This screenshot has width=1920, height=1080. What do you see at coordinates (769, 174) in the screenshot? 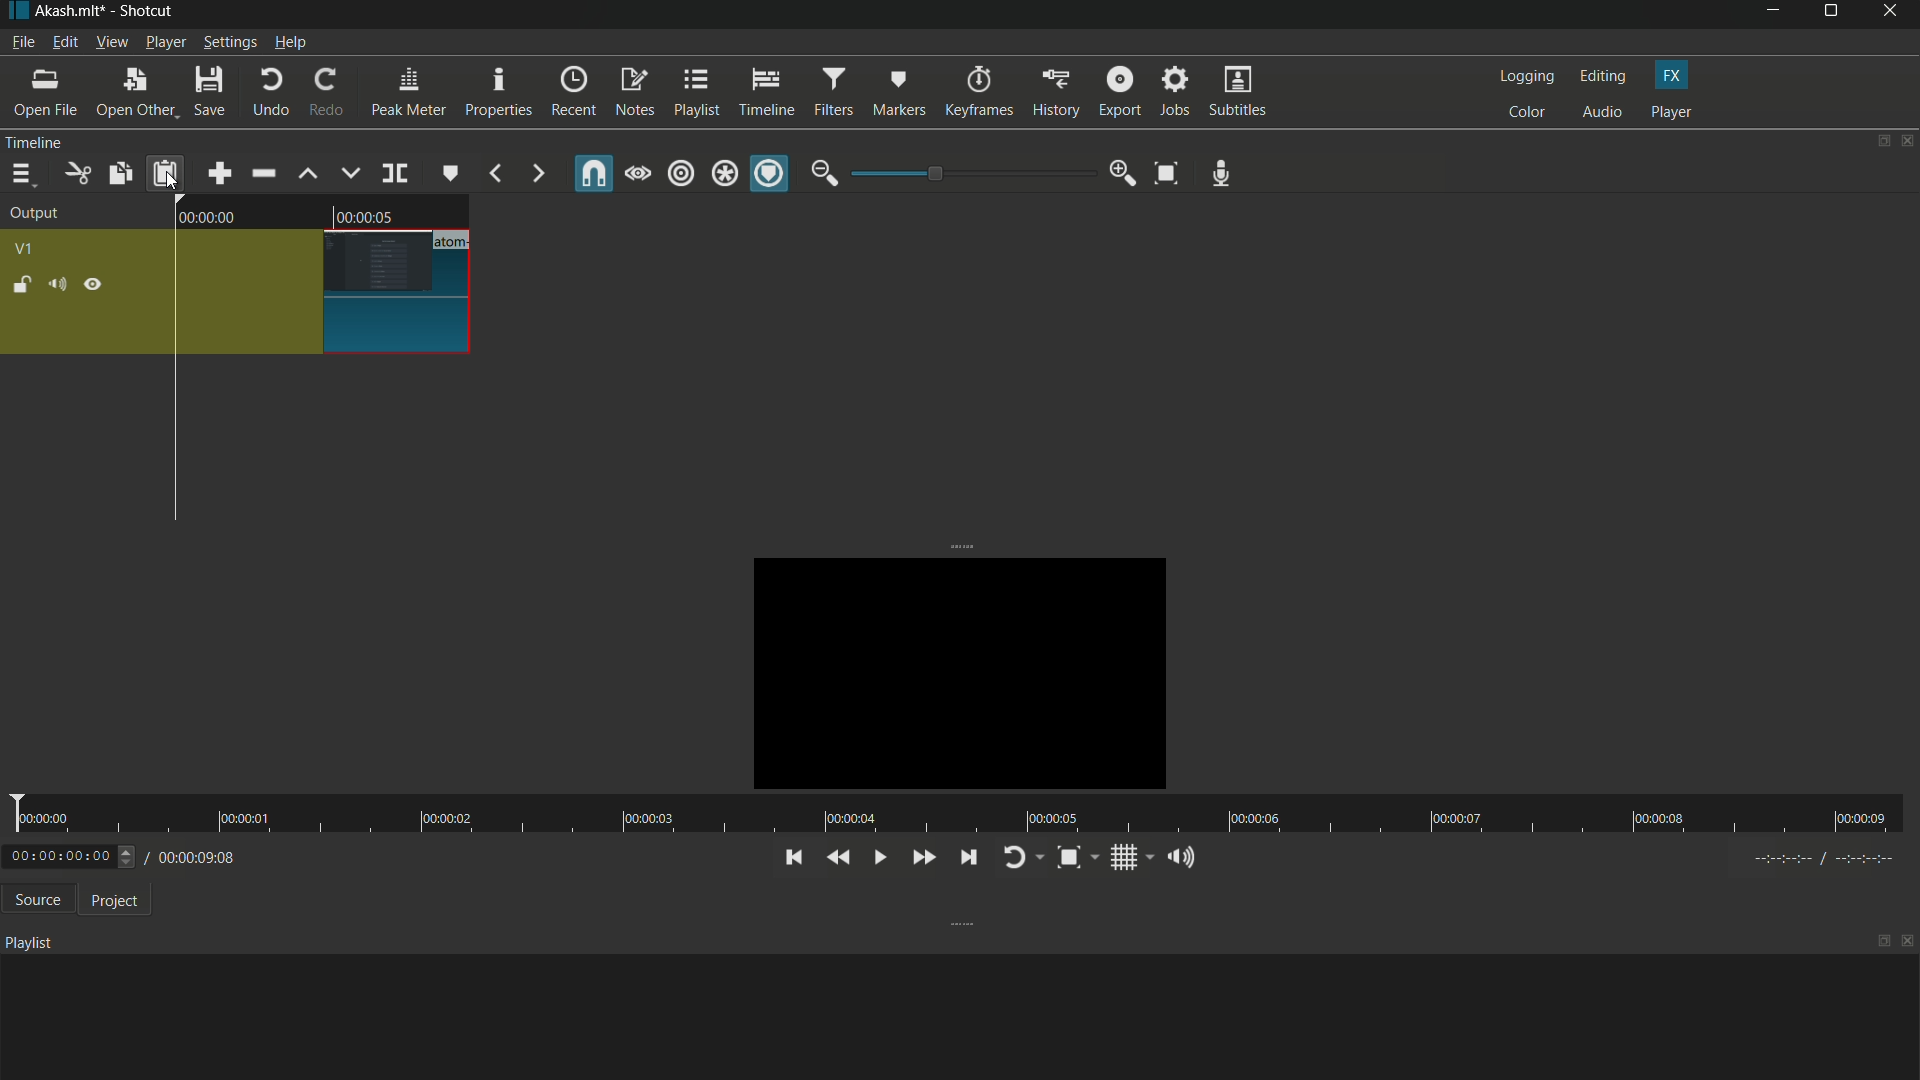
I see `ripple marker` at bounding box center [769, 174].